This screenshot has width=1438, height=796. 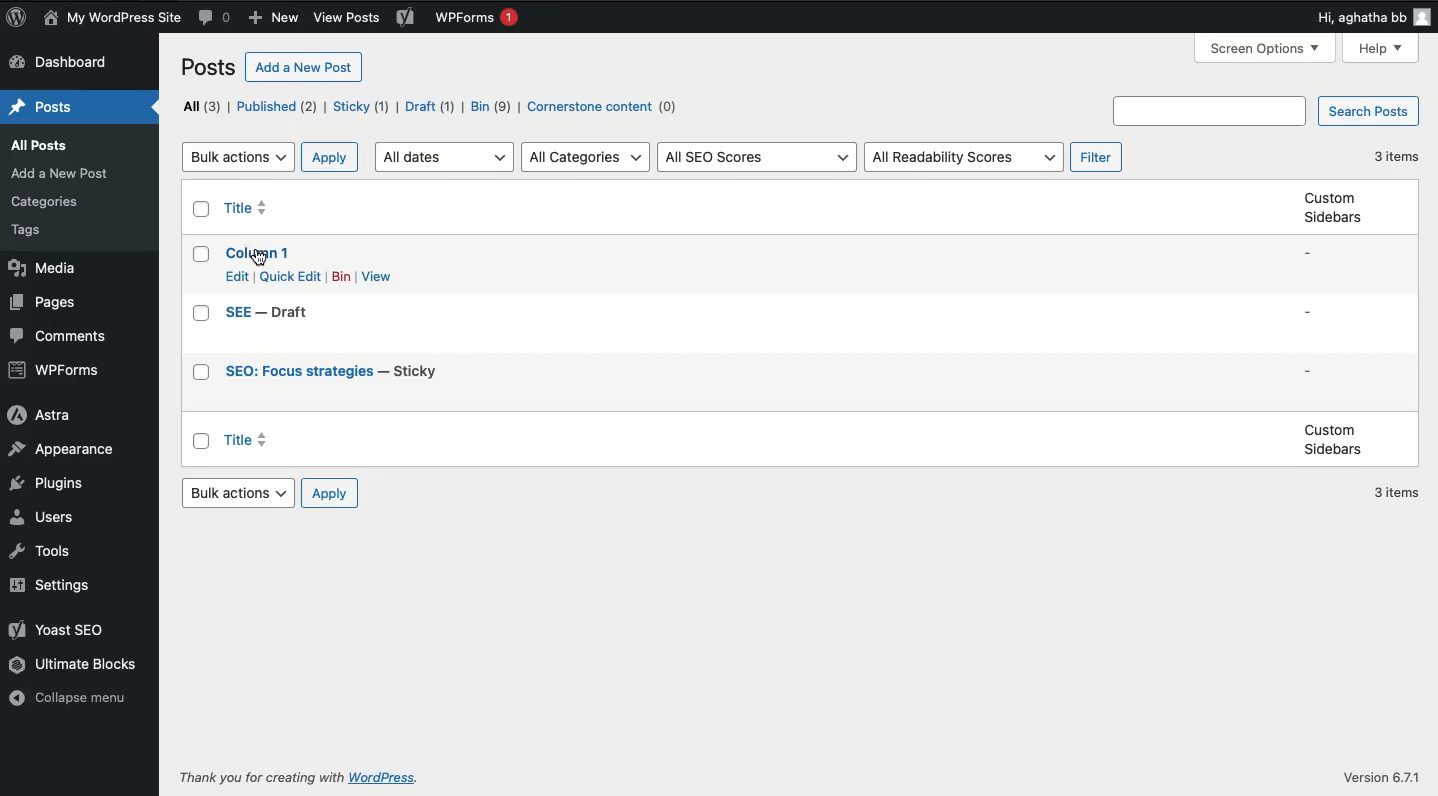 I want to click on Search posts, so click(x=1371, y=112).